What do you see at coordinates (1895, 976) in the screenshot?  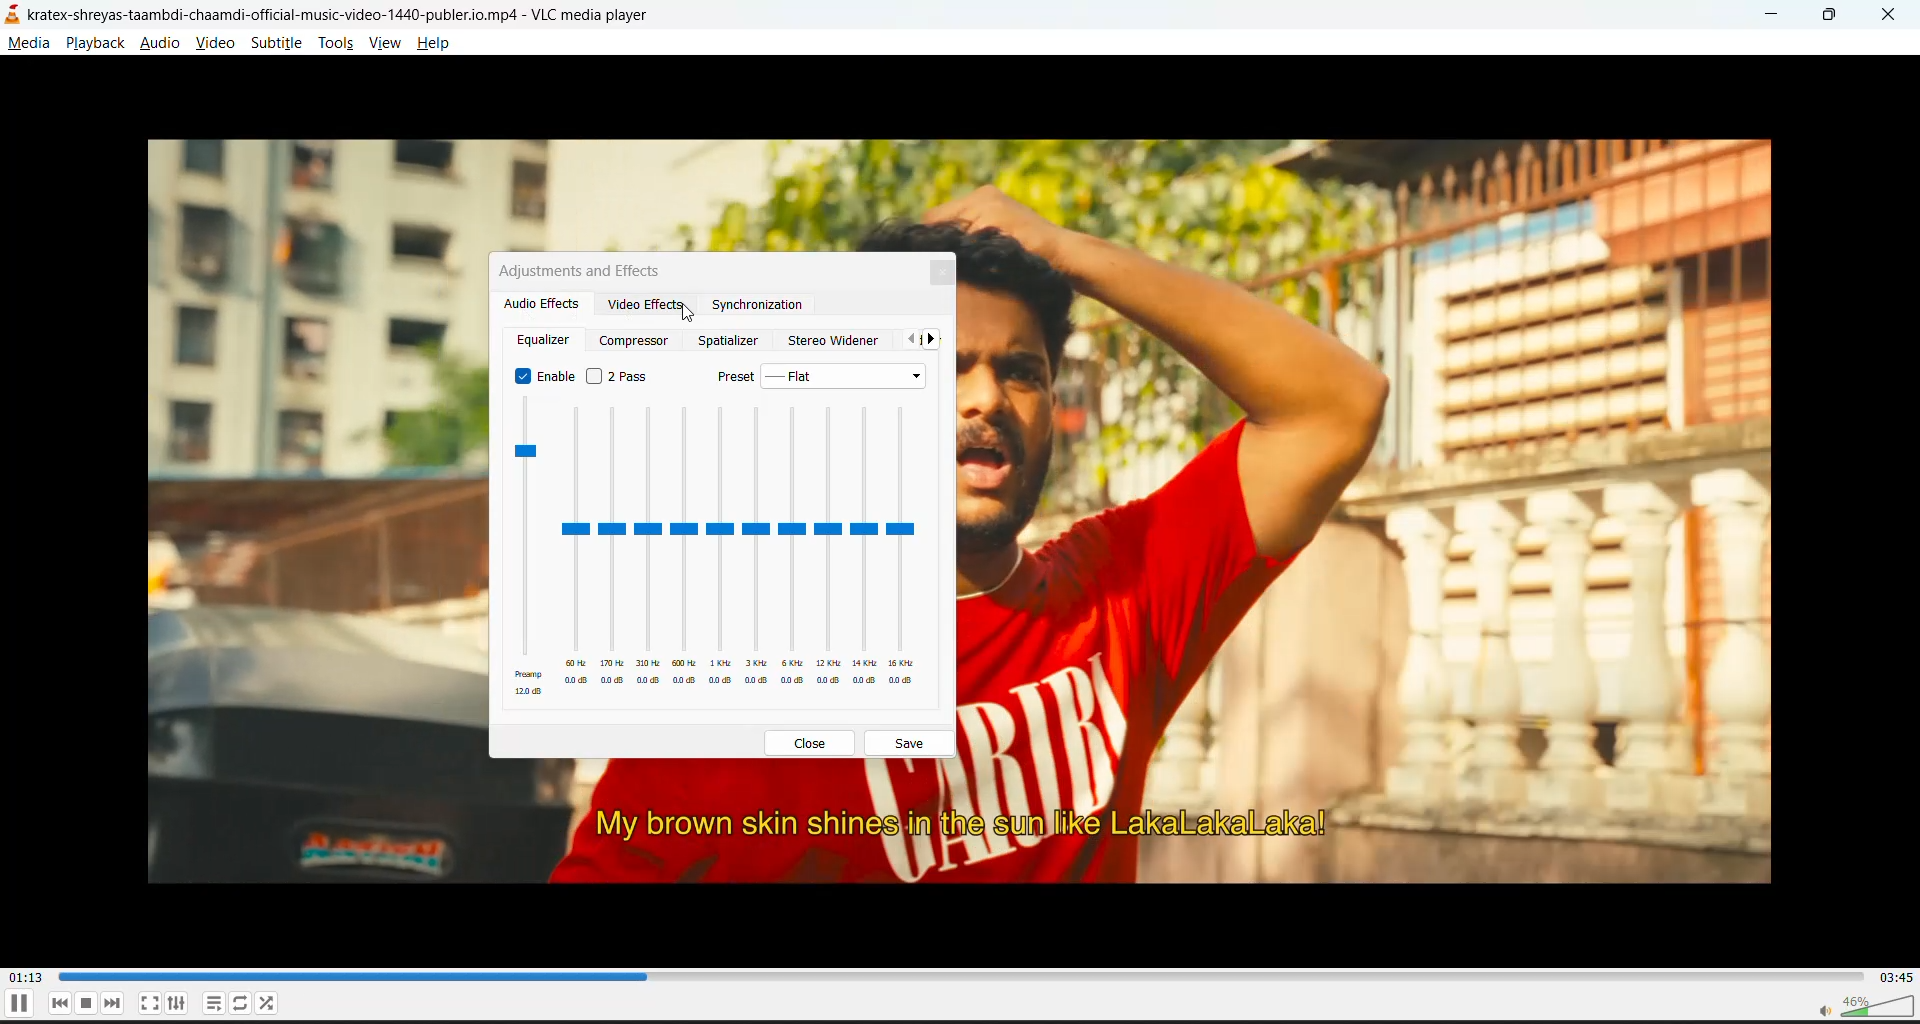 I see `total track time` at bounding box center [1895, 976].